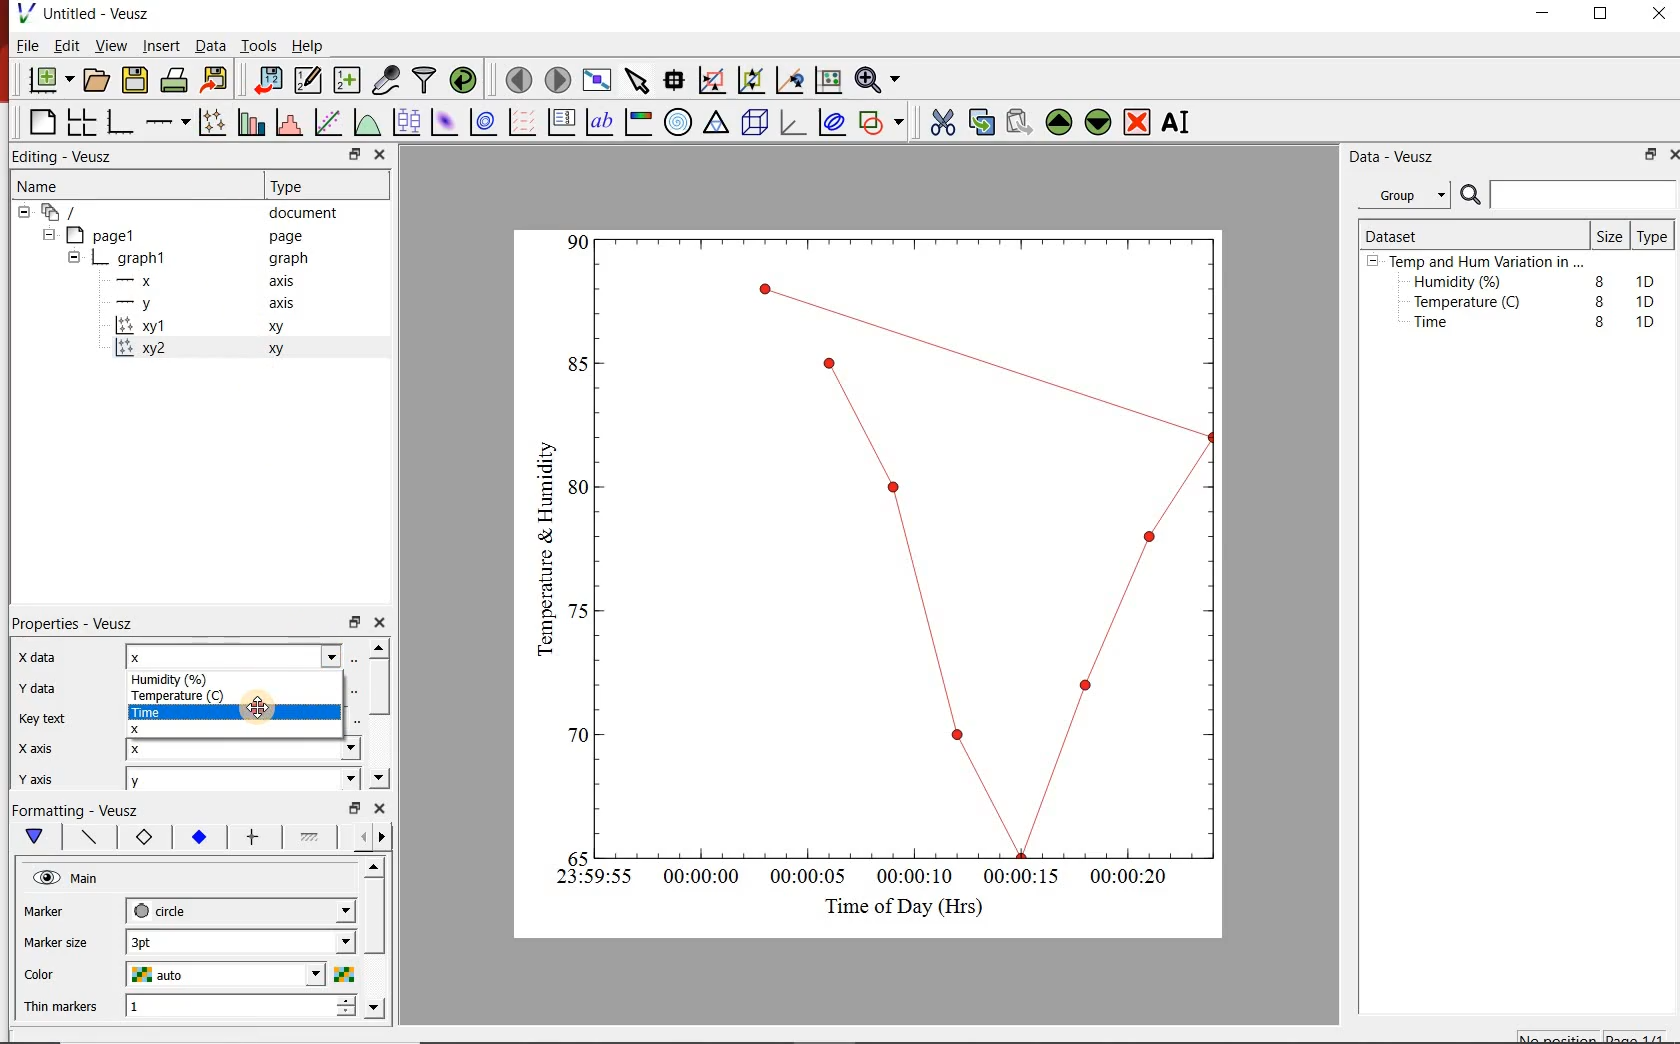  I want to click on Marker size dropdown, so click(299, 943).